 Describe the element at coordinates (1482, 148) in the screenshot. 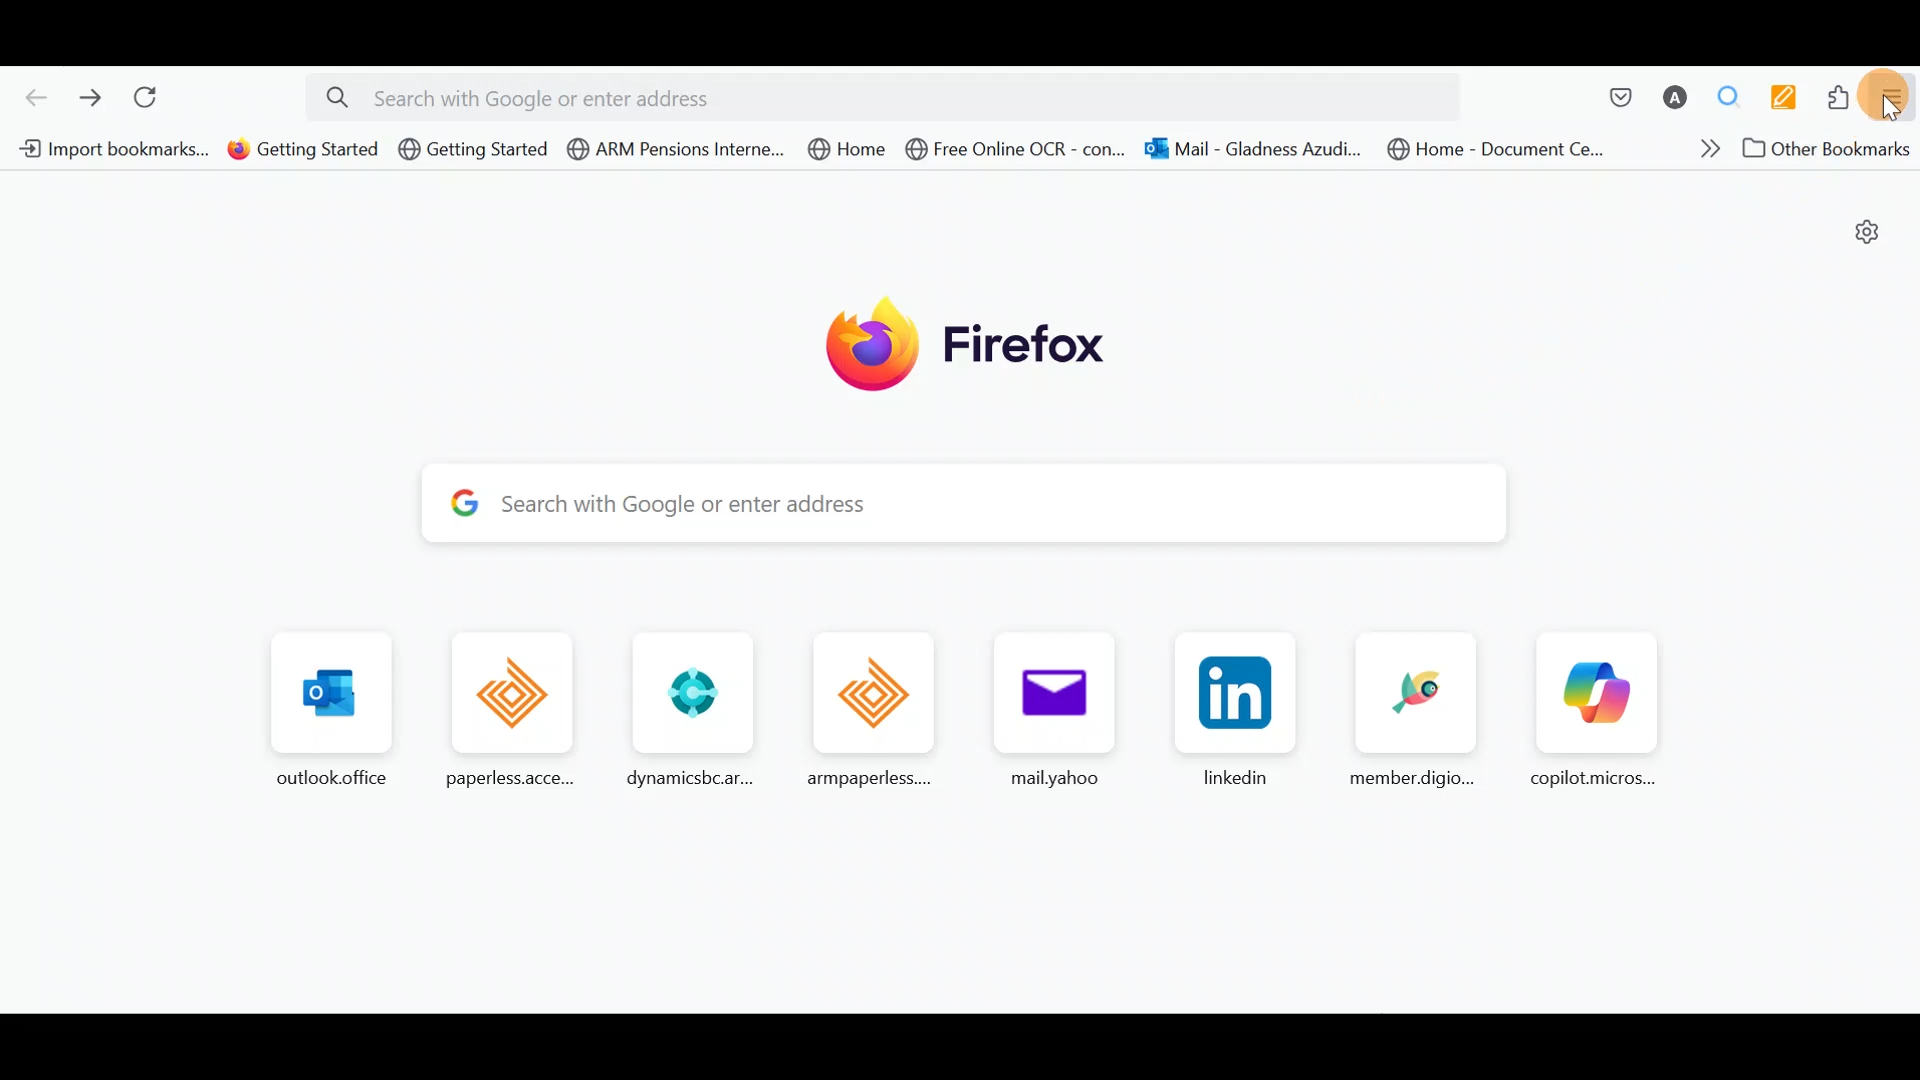

I see `@ Home - Document Ce...` at that location.